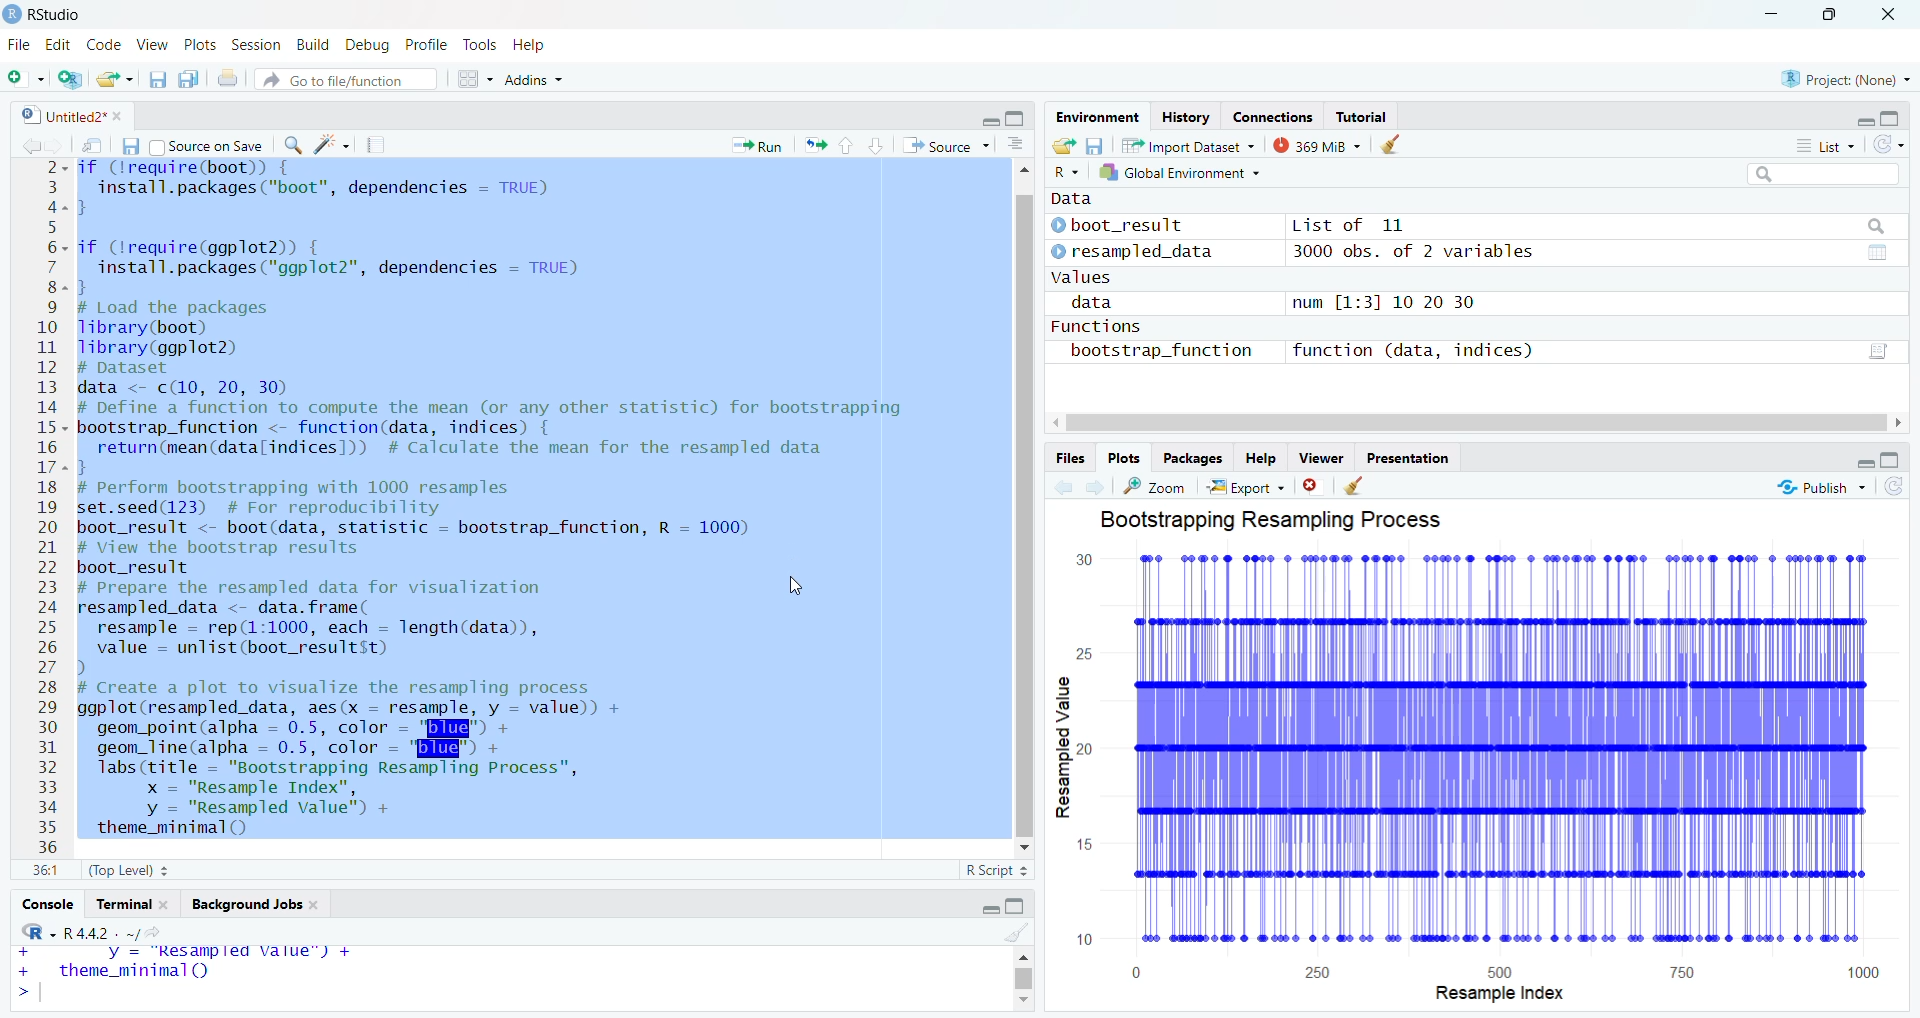 The height and width of the screenshot is (1018, 1920). What do you see at coordinates (1323, 457) in the screenshot?
I see `viewer` at bounding box center [1323, 457].